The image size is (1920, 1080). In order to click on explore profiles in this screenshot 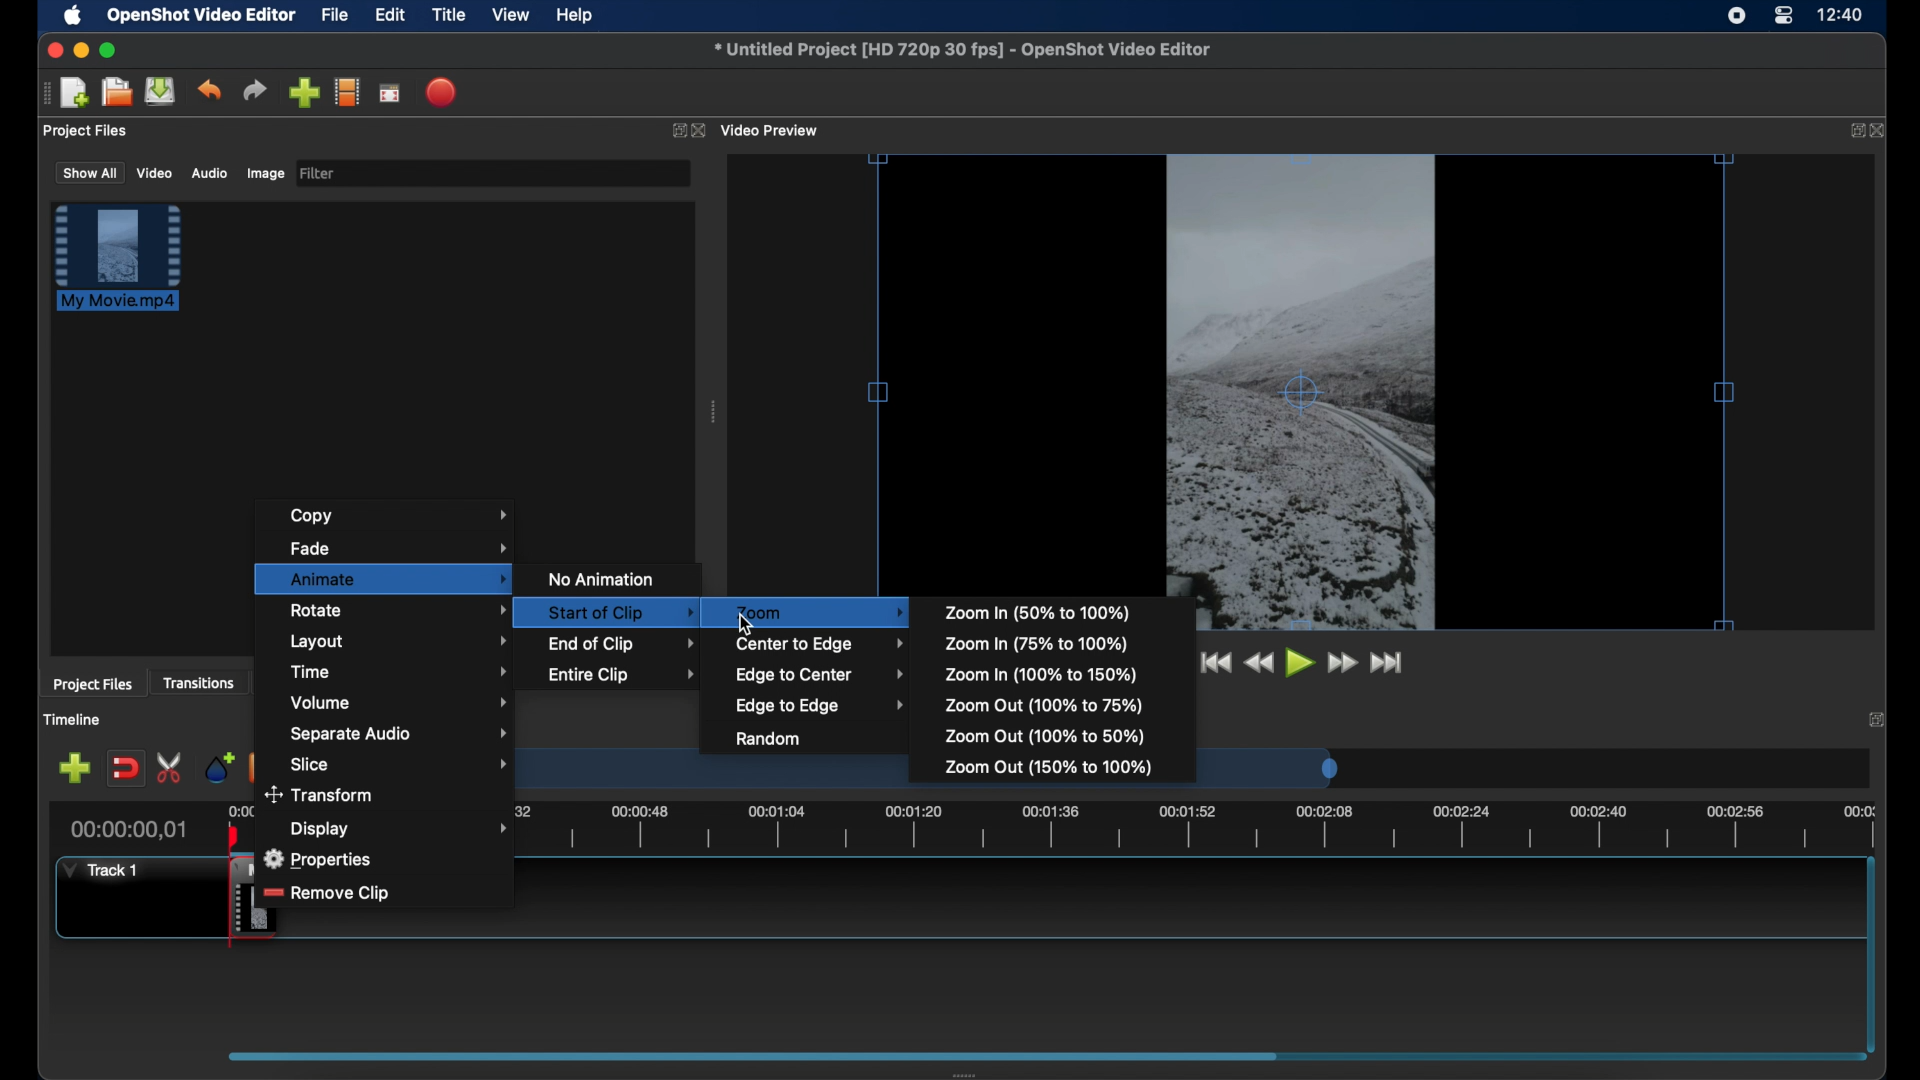, I will do `click(346, 91)`.